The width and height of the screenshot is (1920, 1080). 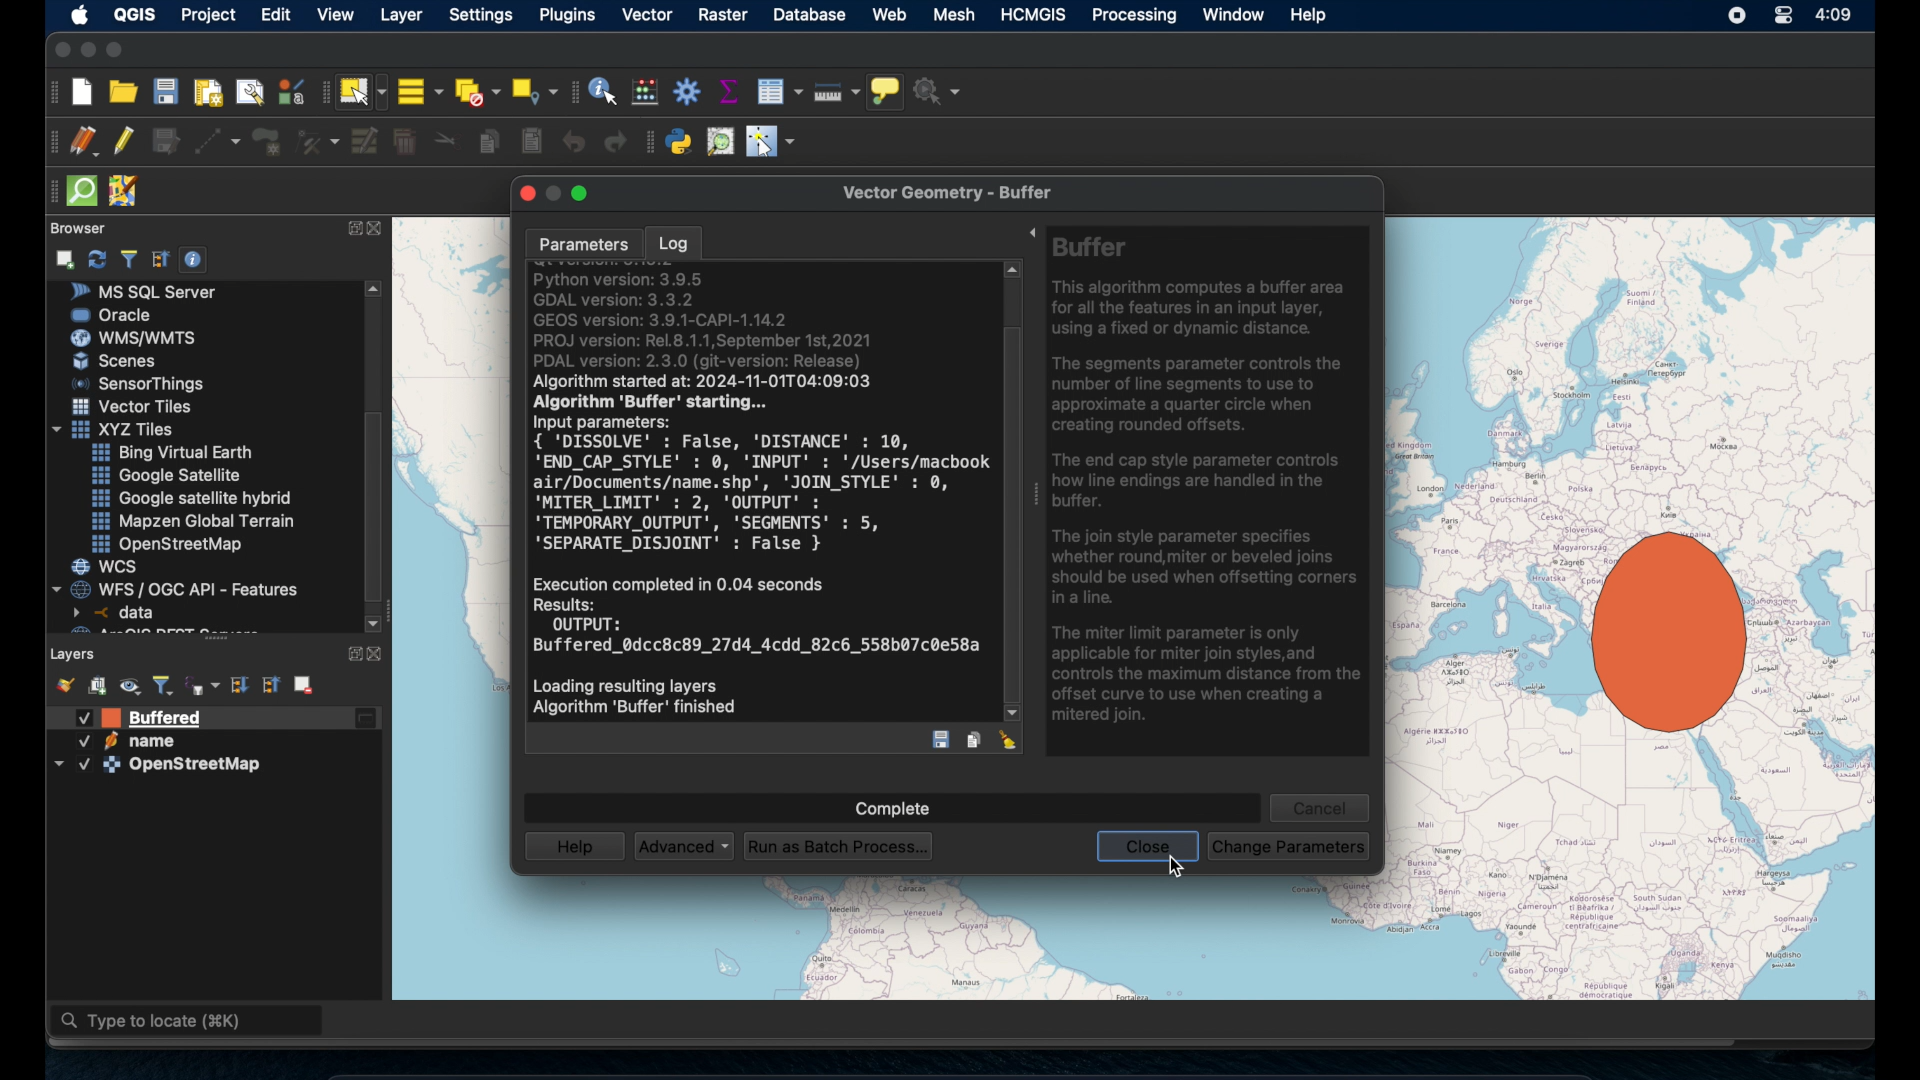 I want to click on edit, so click(x=279, y=15).